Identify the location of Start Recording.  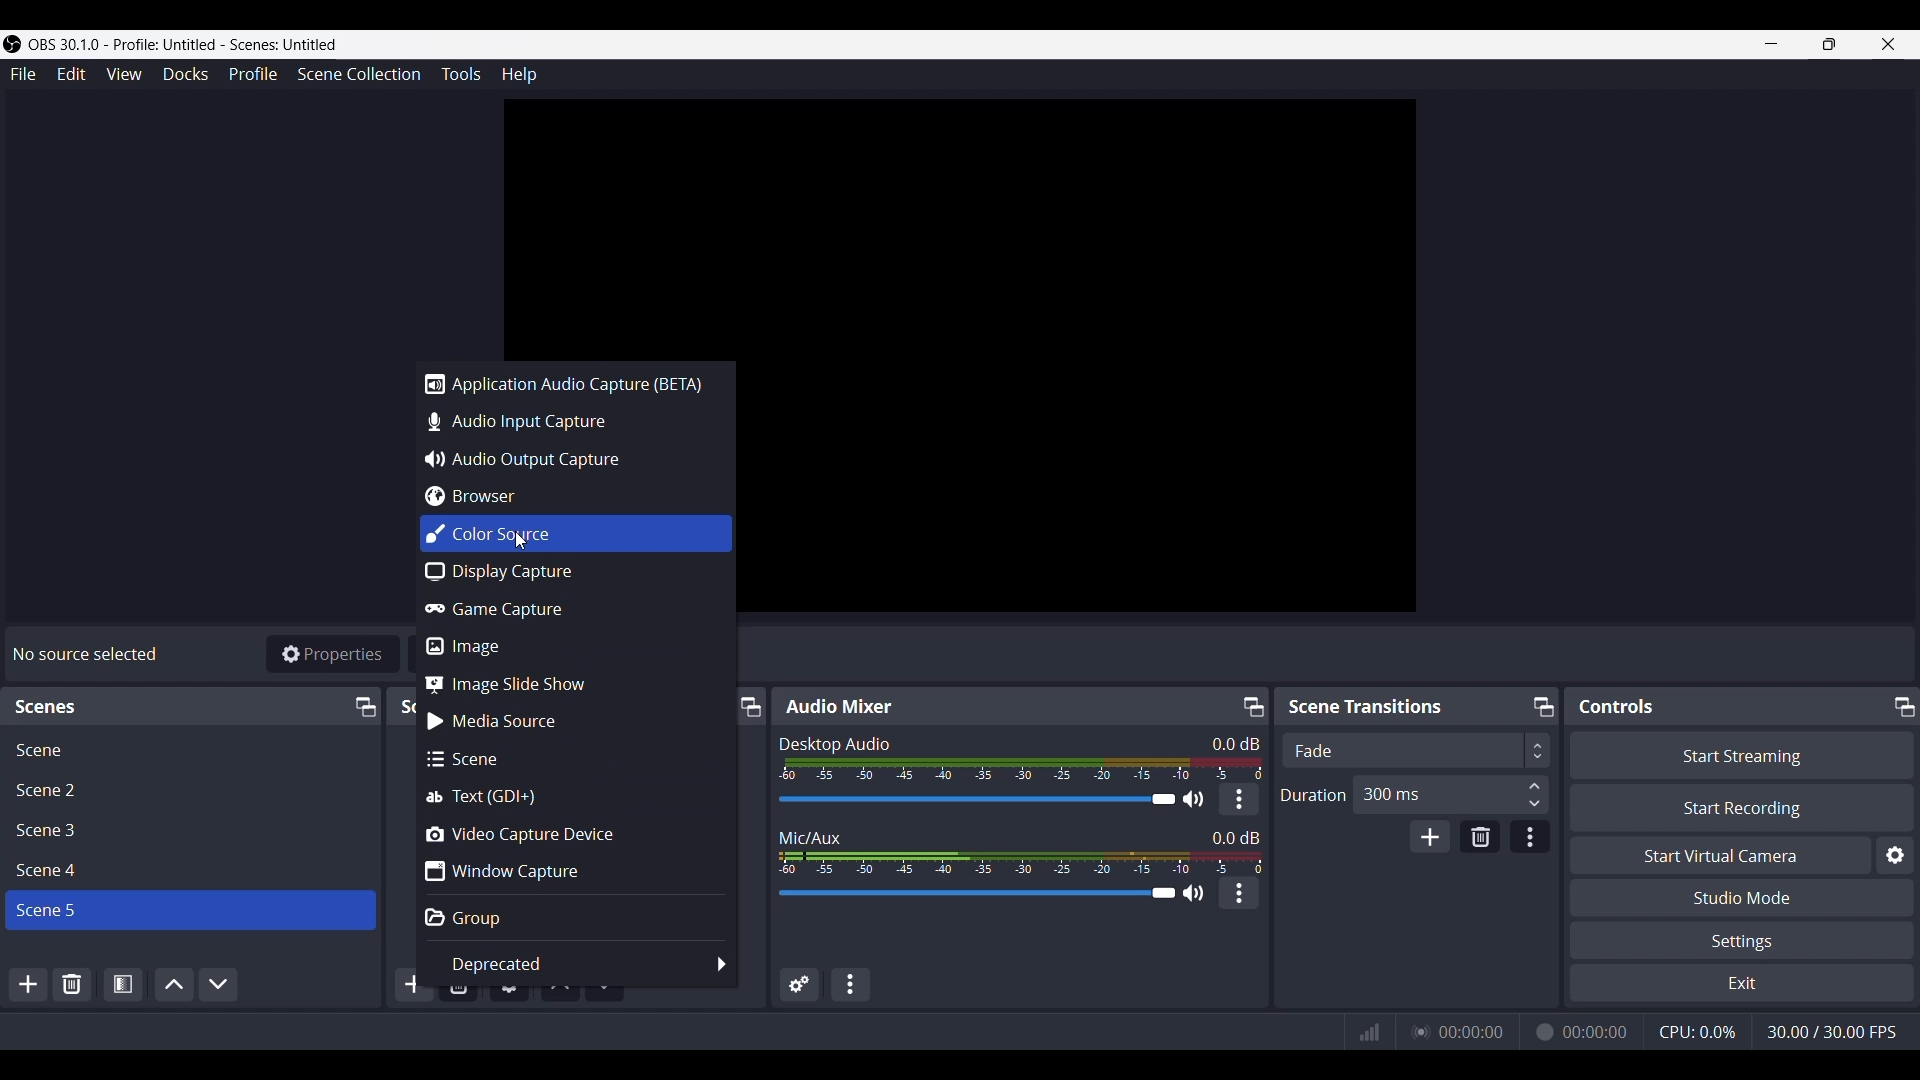
(1741, 807).